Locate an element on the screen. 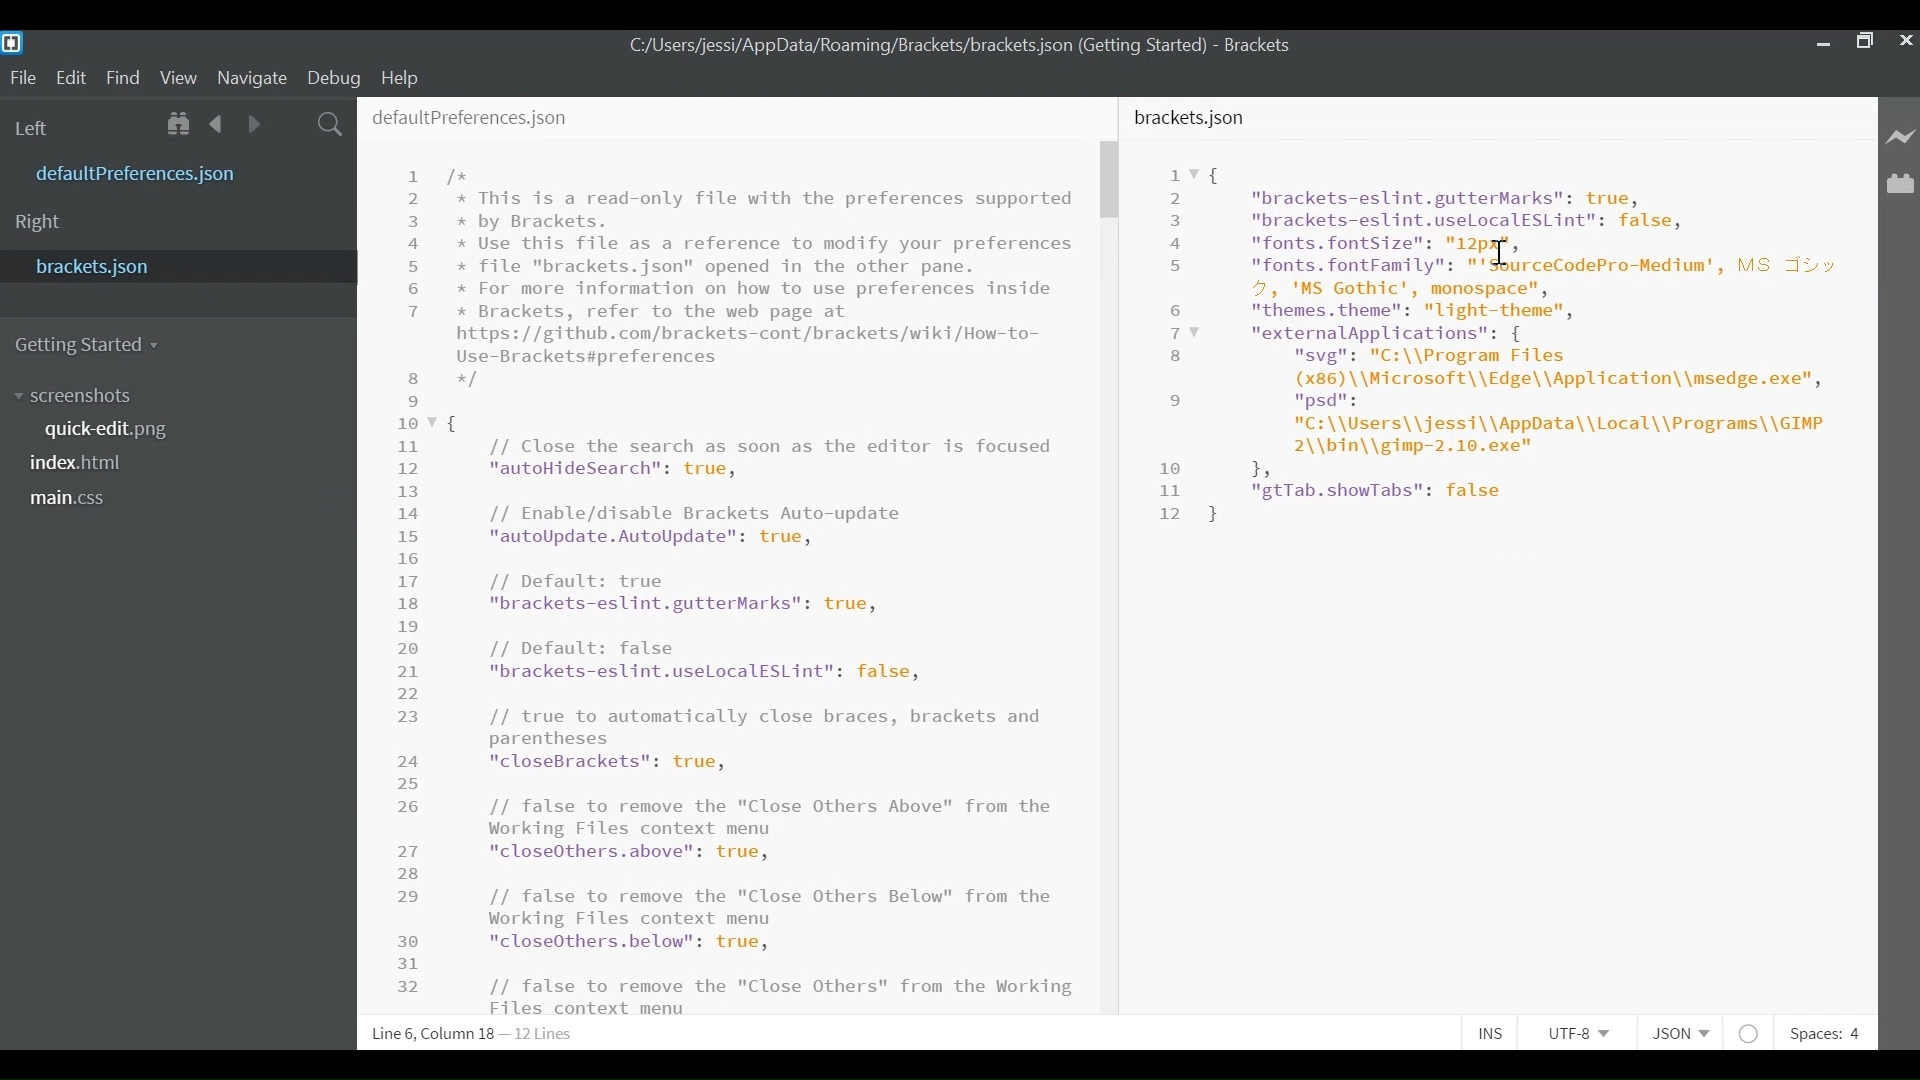  index.html file is located at coordinates (85, 466).